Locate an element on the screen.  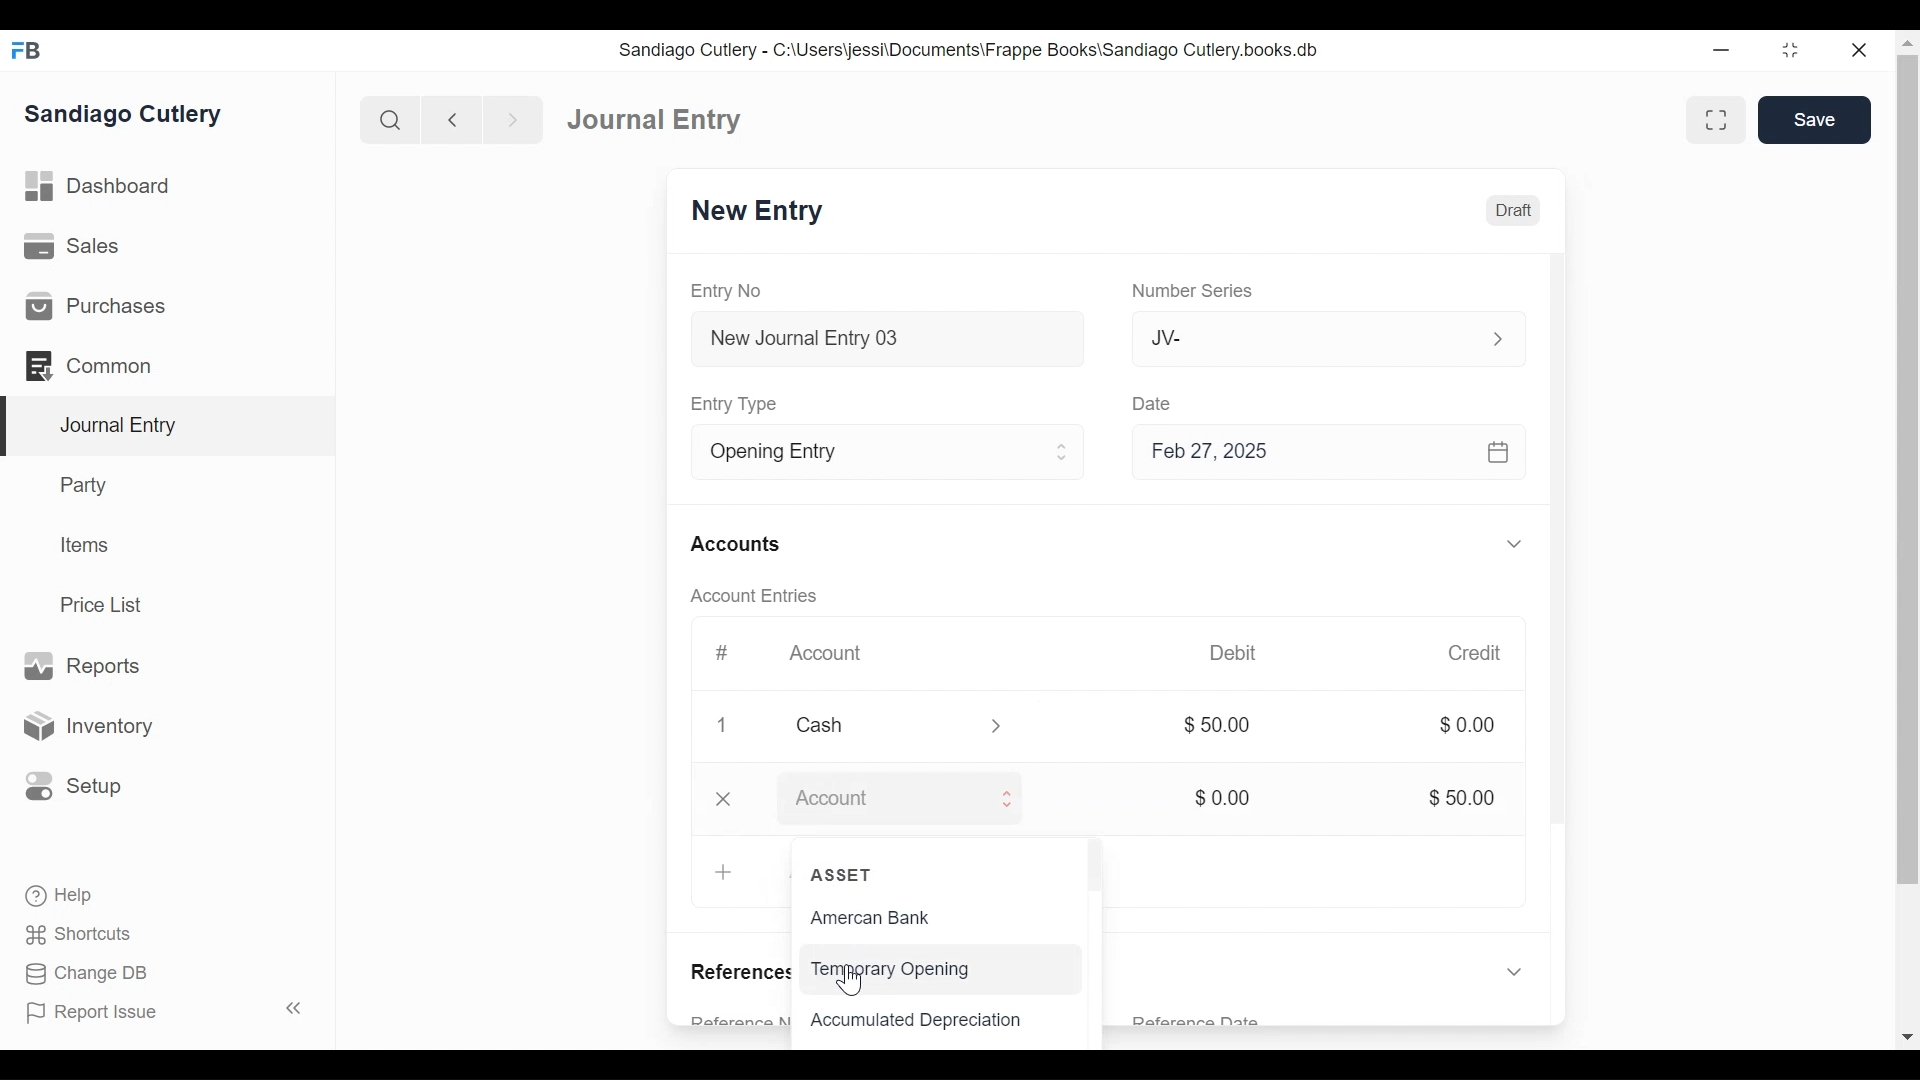
Purchases is located at coordinates (99, 306).